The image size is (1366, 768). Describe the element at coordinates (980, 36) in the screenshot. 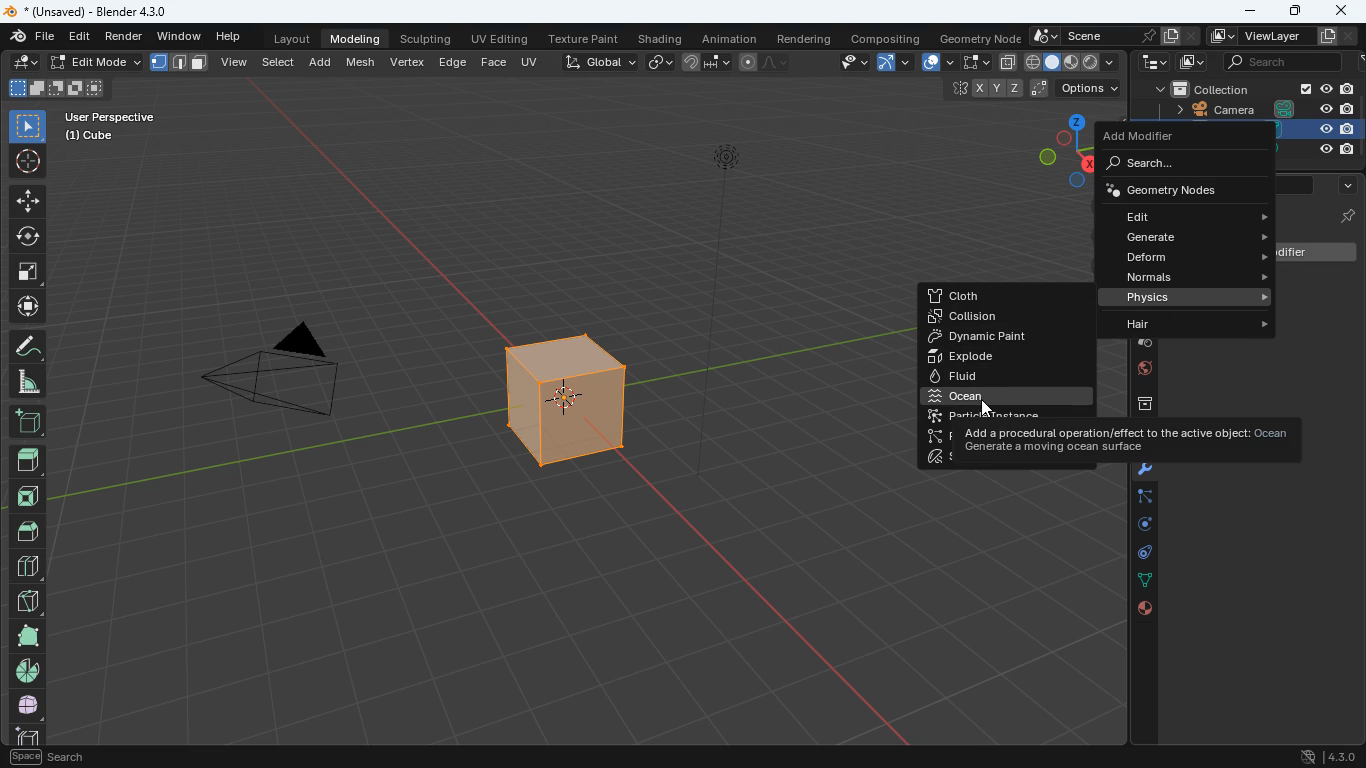

I see `geometry node` at that location.